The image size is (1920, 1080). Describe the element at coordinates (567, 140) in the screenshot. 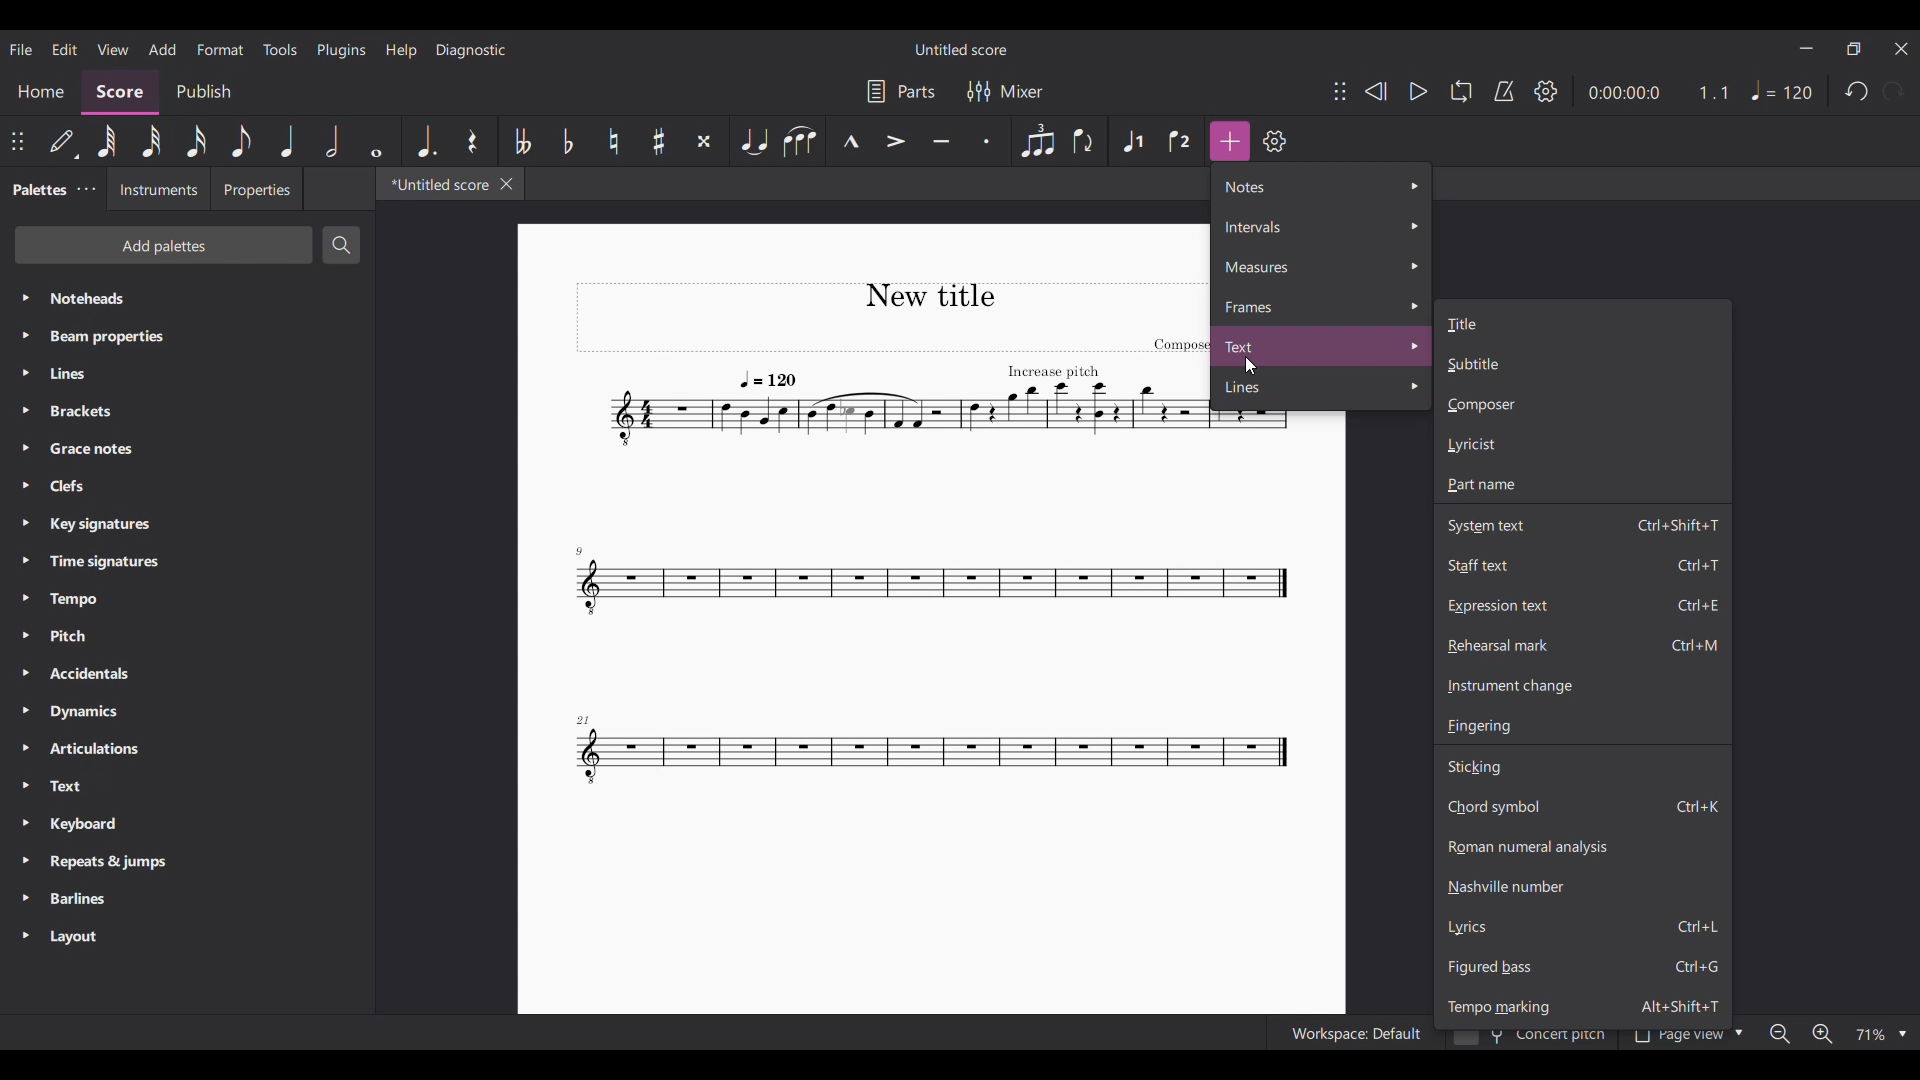

I see `Toggle flat` at that location.